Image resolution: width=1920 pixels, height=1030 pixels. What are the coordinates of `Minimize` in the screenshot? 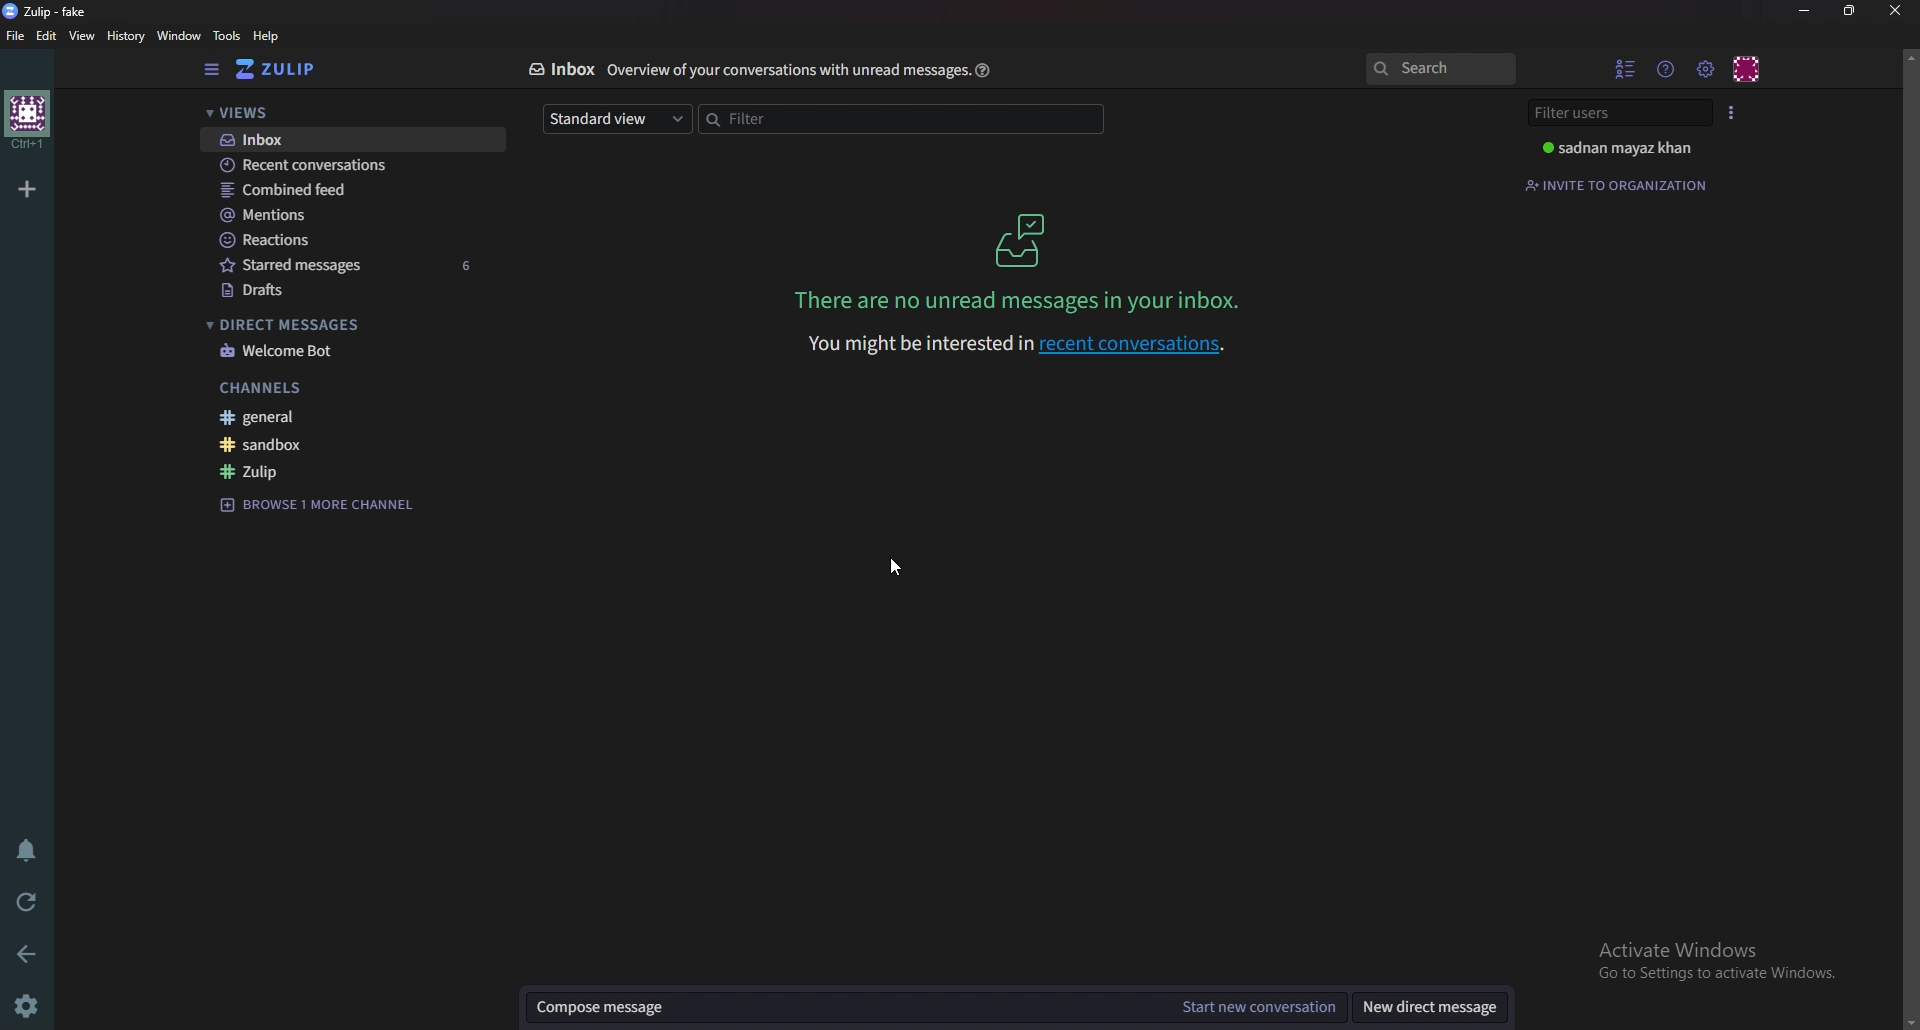 It's located at (1804, 12).